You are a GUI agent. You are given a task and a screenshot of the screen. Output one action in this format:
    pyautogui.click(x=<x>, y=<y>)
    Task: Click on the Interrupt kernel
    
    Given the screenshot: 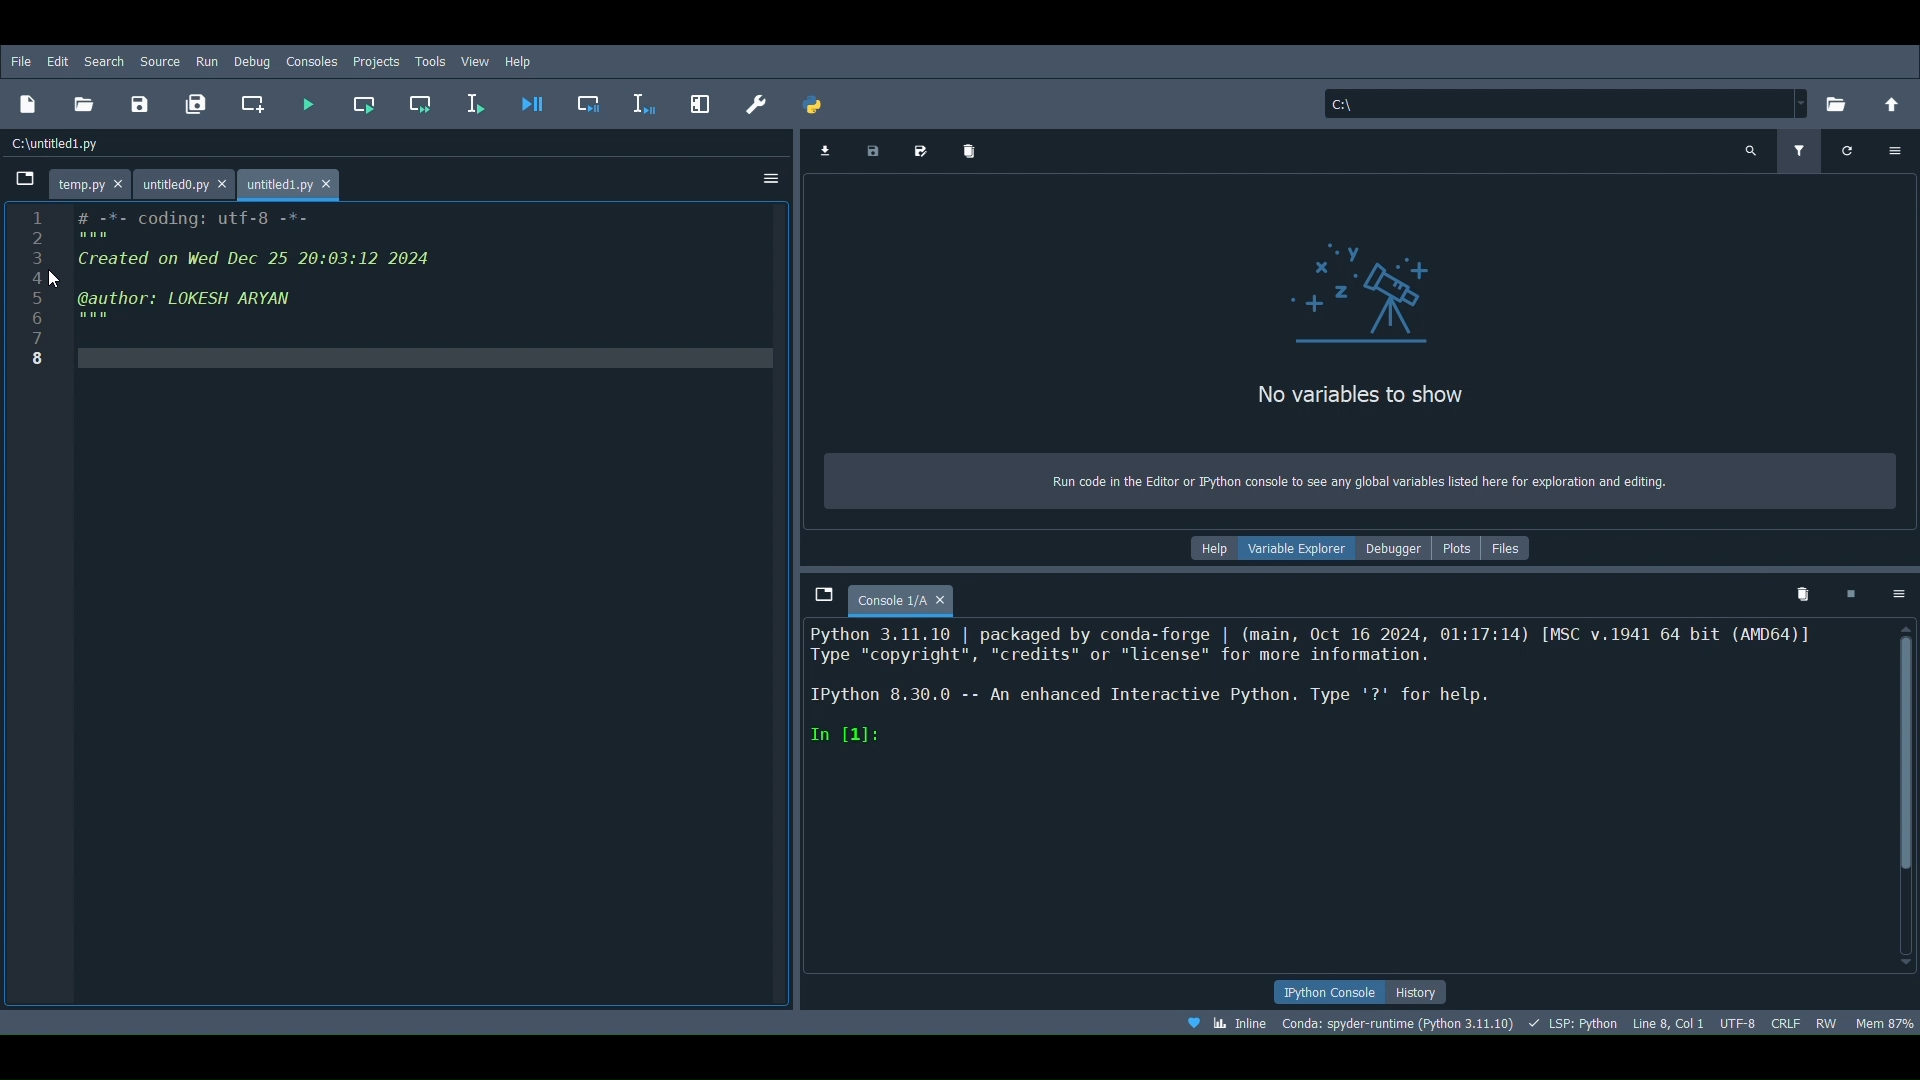 What is the action you would take?
    pyautogui.click(x=1850, y=590)
    